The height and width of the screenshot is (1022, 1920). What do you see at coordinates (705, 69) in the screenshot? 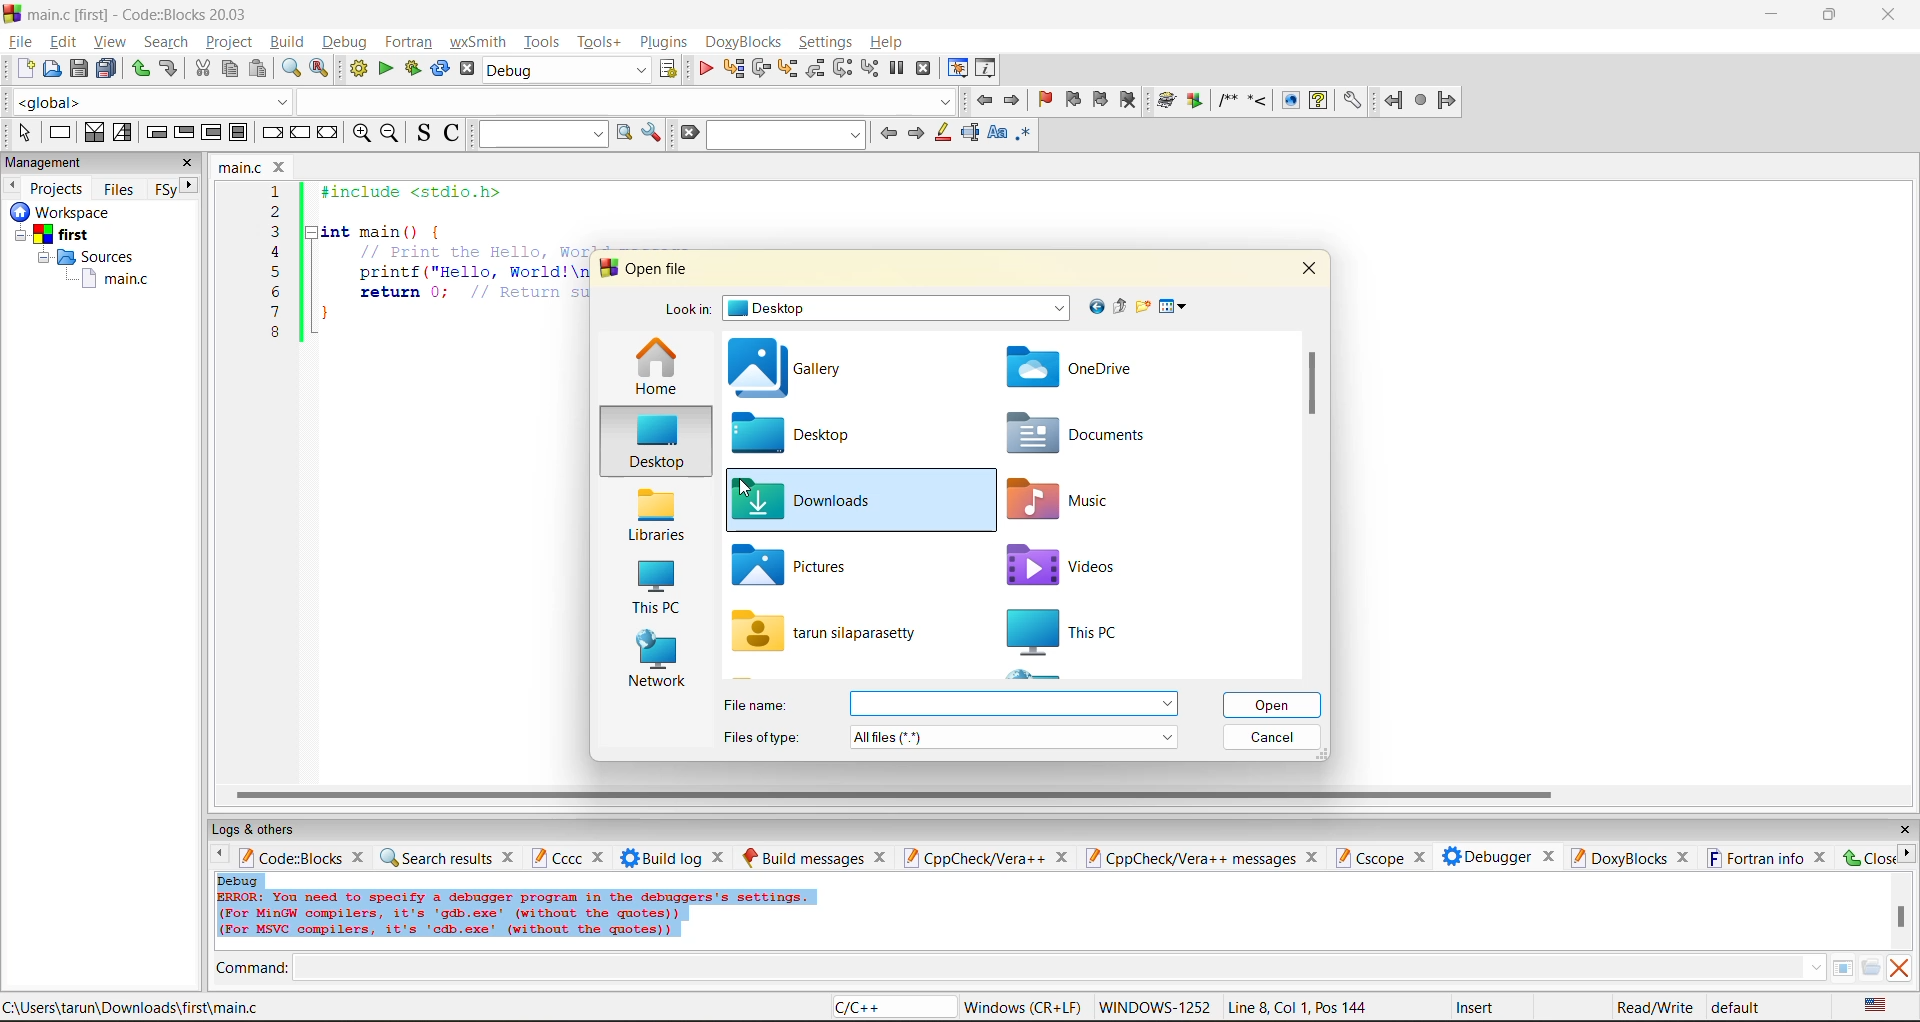
I see `debug/continue` at bounding box center [705, 69].